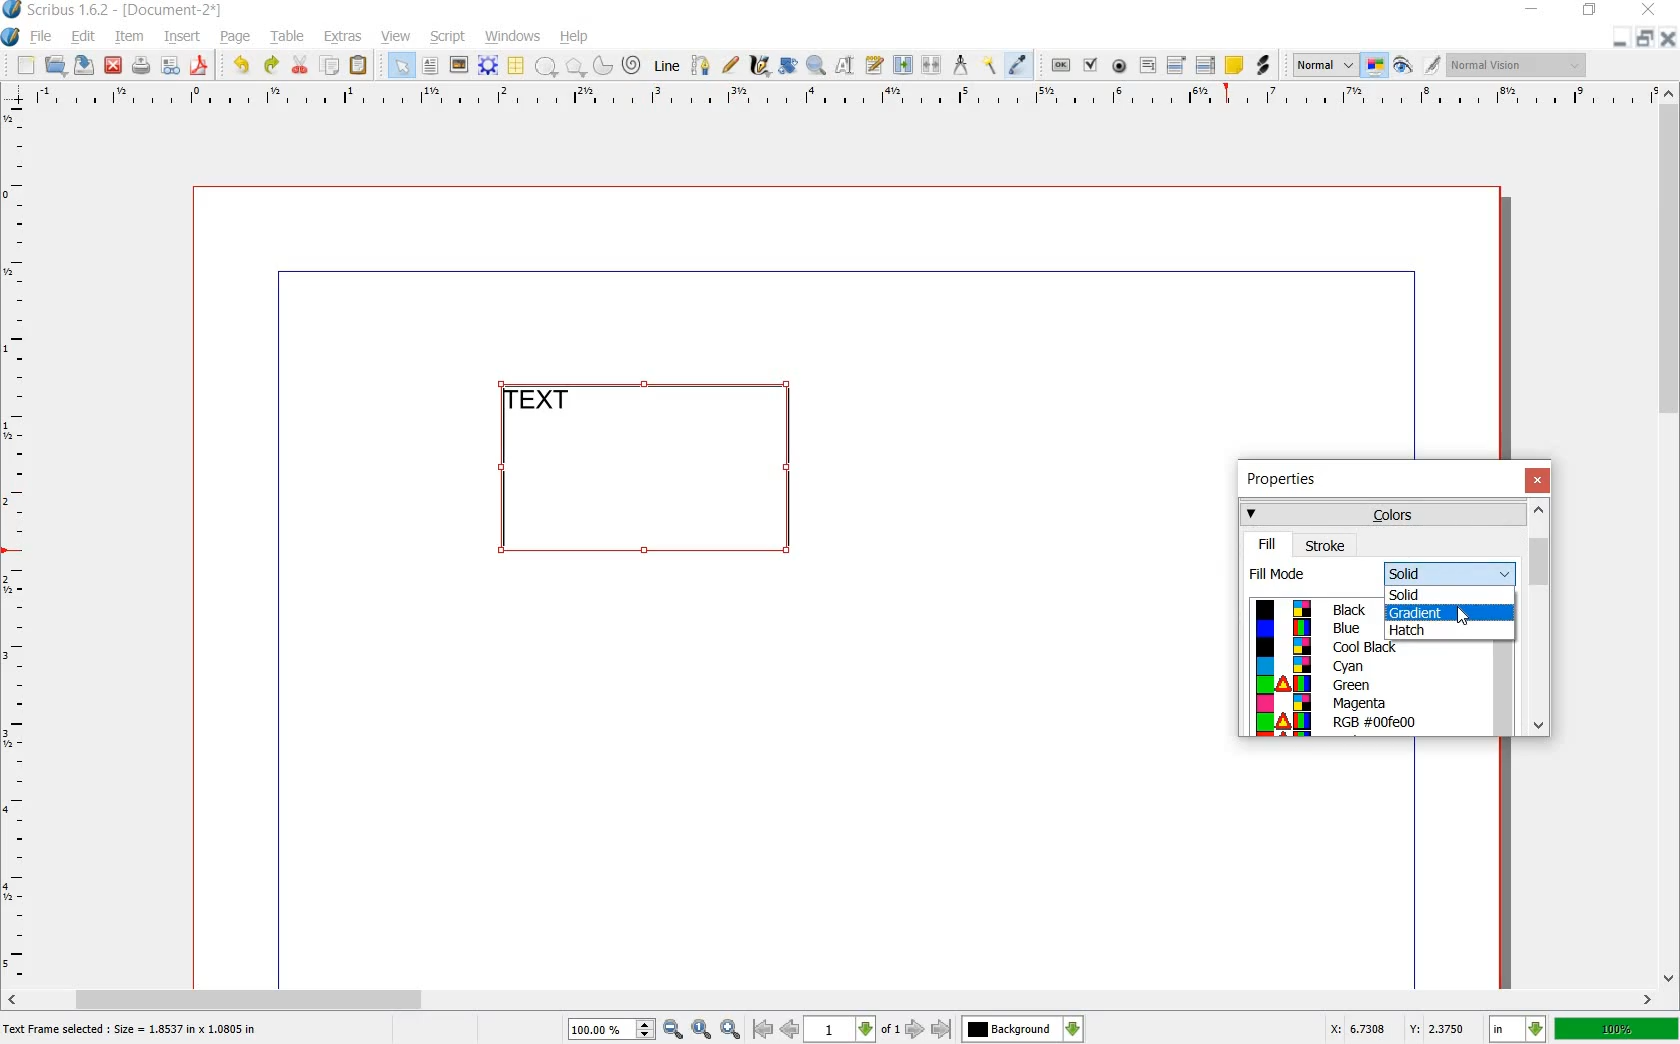 The width and height of the screenshot is (1680, 1044). Describe the element at coordinates (1397, 1028) in the screenshot. I see `X: 6.7308 Y: 2.3750` at that location.